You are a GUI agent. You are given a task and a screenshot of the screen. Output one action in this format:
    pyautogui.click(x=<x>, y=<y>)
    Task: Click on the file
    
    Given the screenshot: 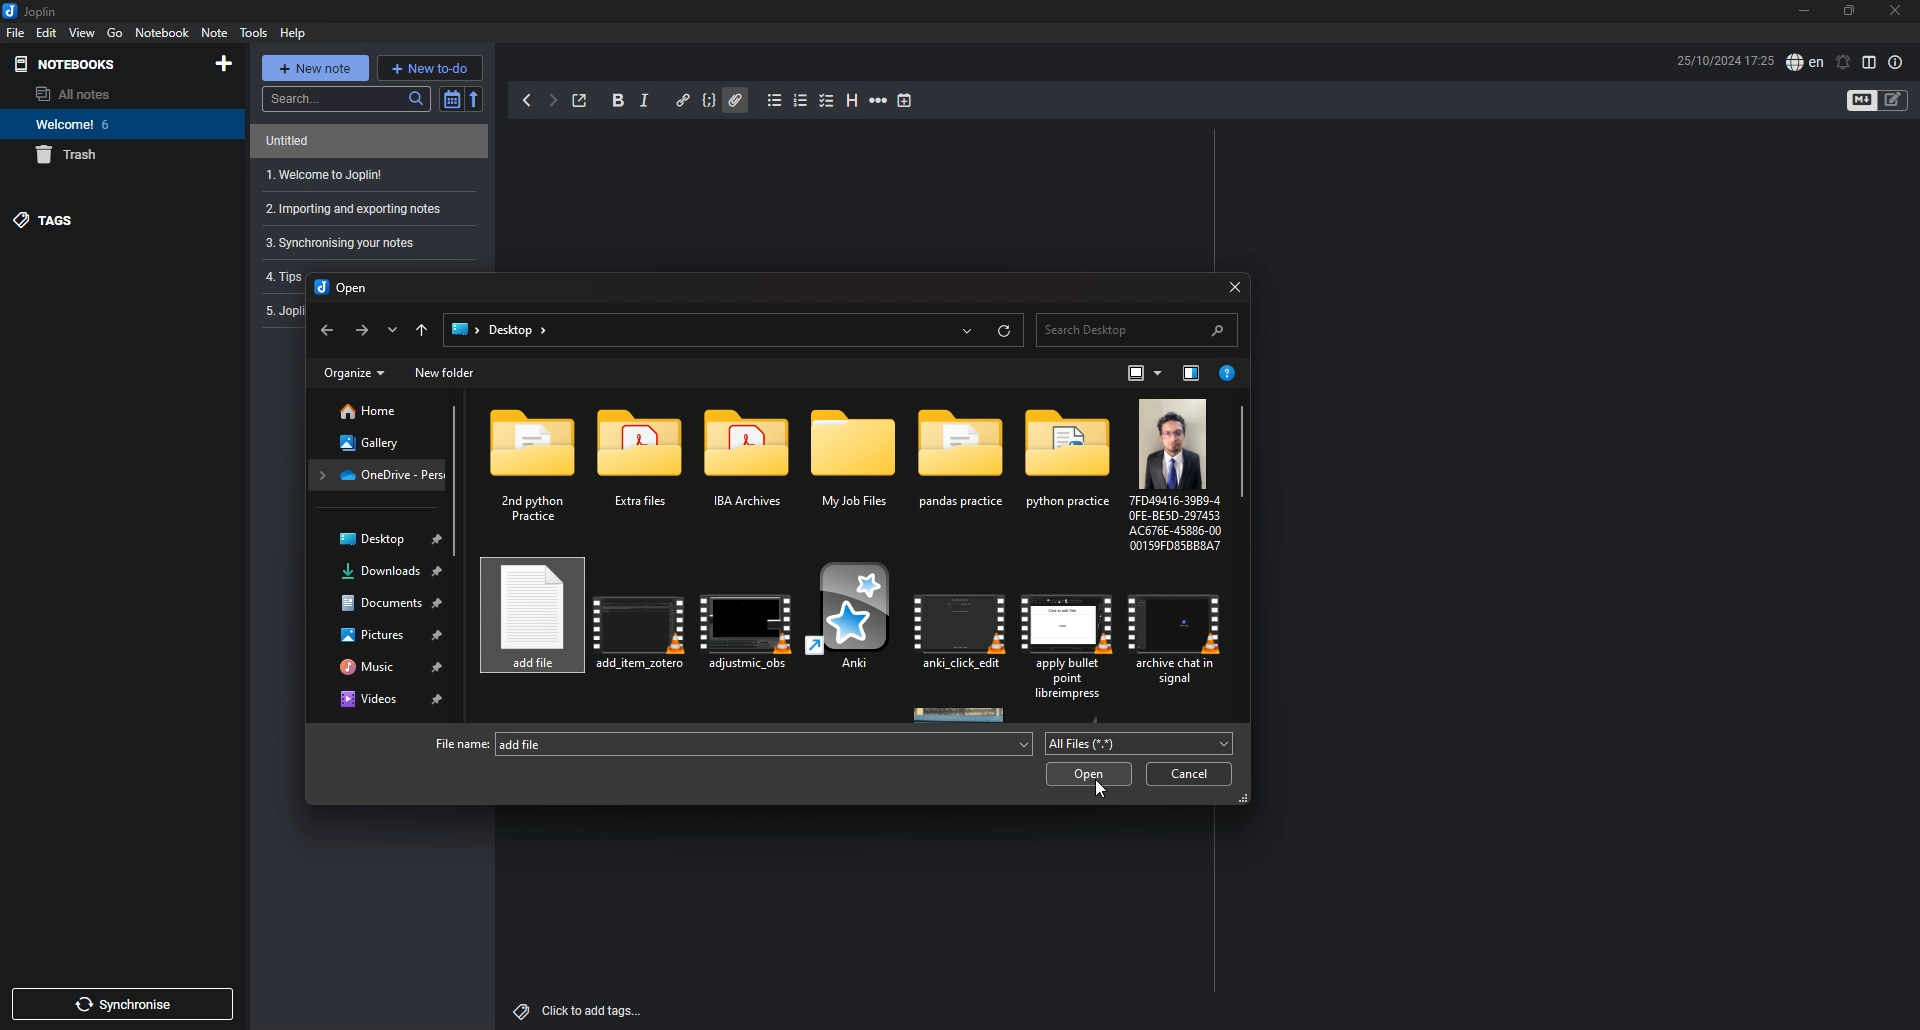 What is the action you would take?
    pyautogui.click(x=528, y=619)
    